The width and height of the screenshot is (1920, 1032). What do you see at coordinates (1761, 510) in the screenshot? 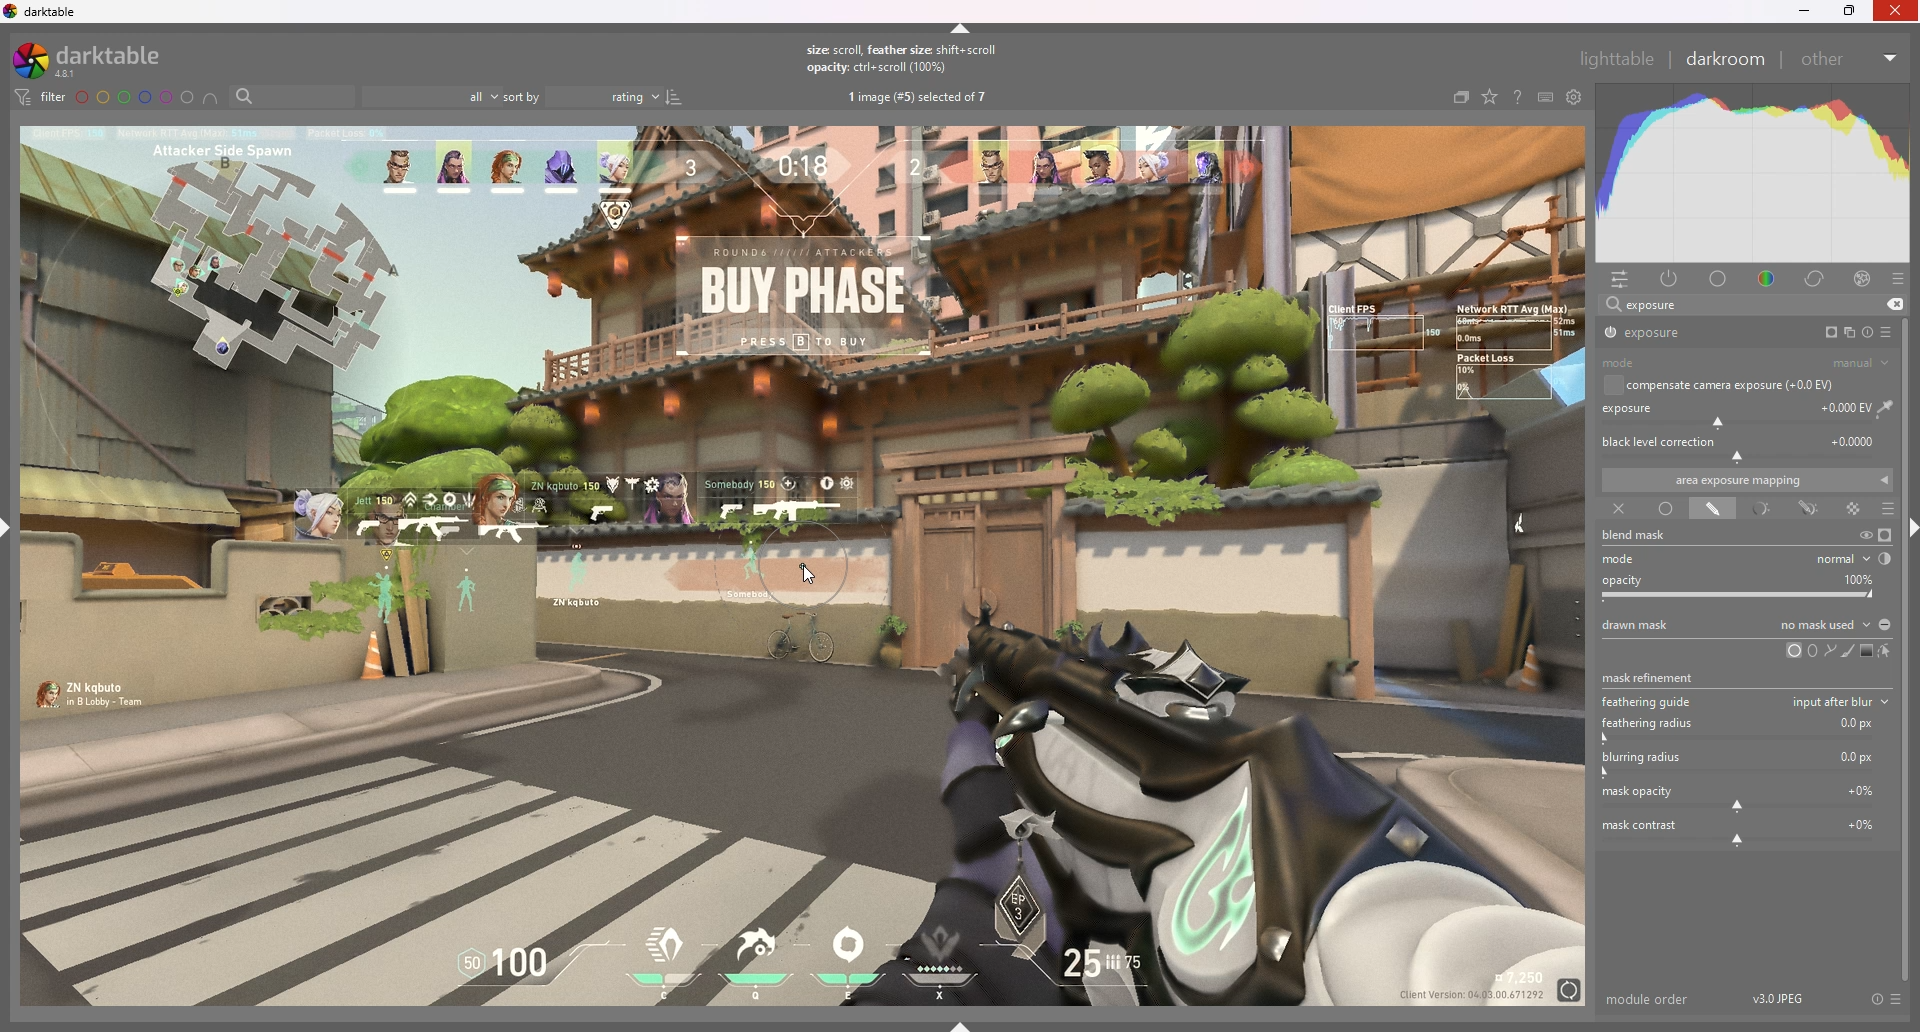
I see `parametric mask` at bounding box center [1761, 510].